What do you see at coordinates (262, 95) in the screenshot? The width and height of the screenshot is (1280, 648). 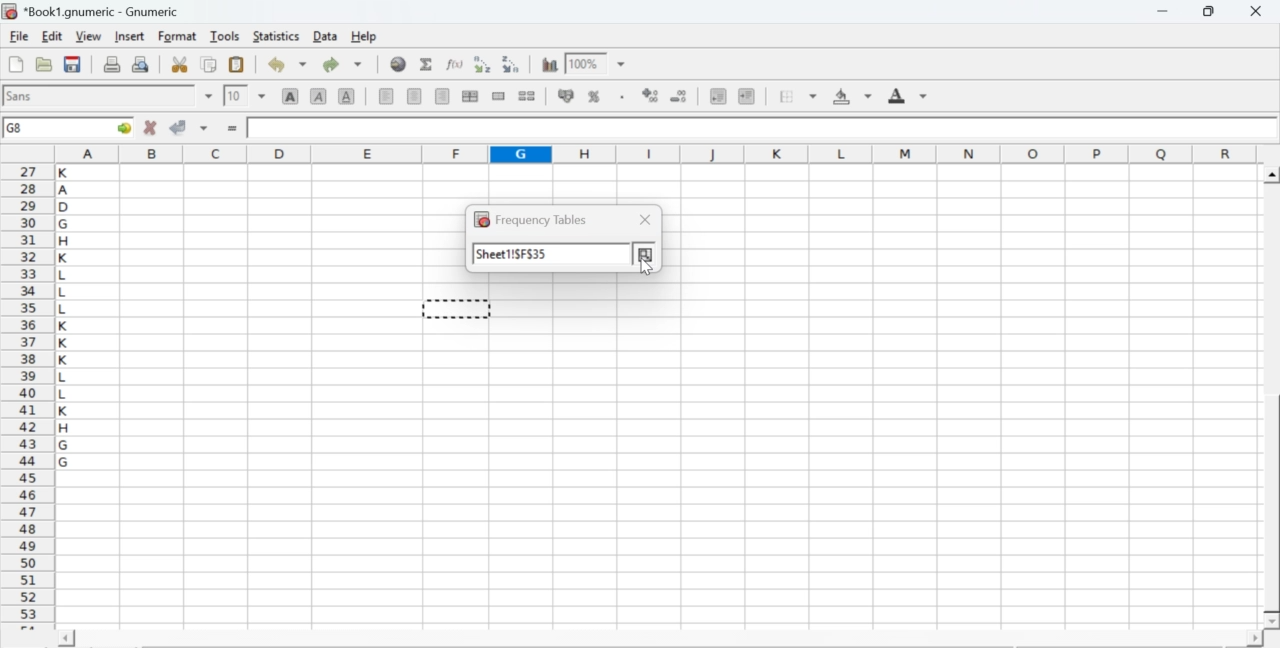 I see `drop down` at bounding box center [262, 95].